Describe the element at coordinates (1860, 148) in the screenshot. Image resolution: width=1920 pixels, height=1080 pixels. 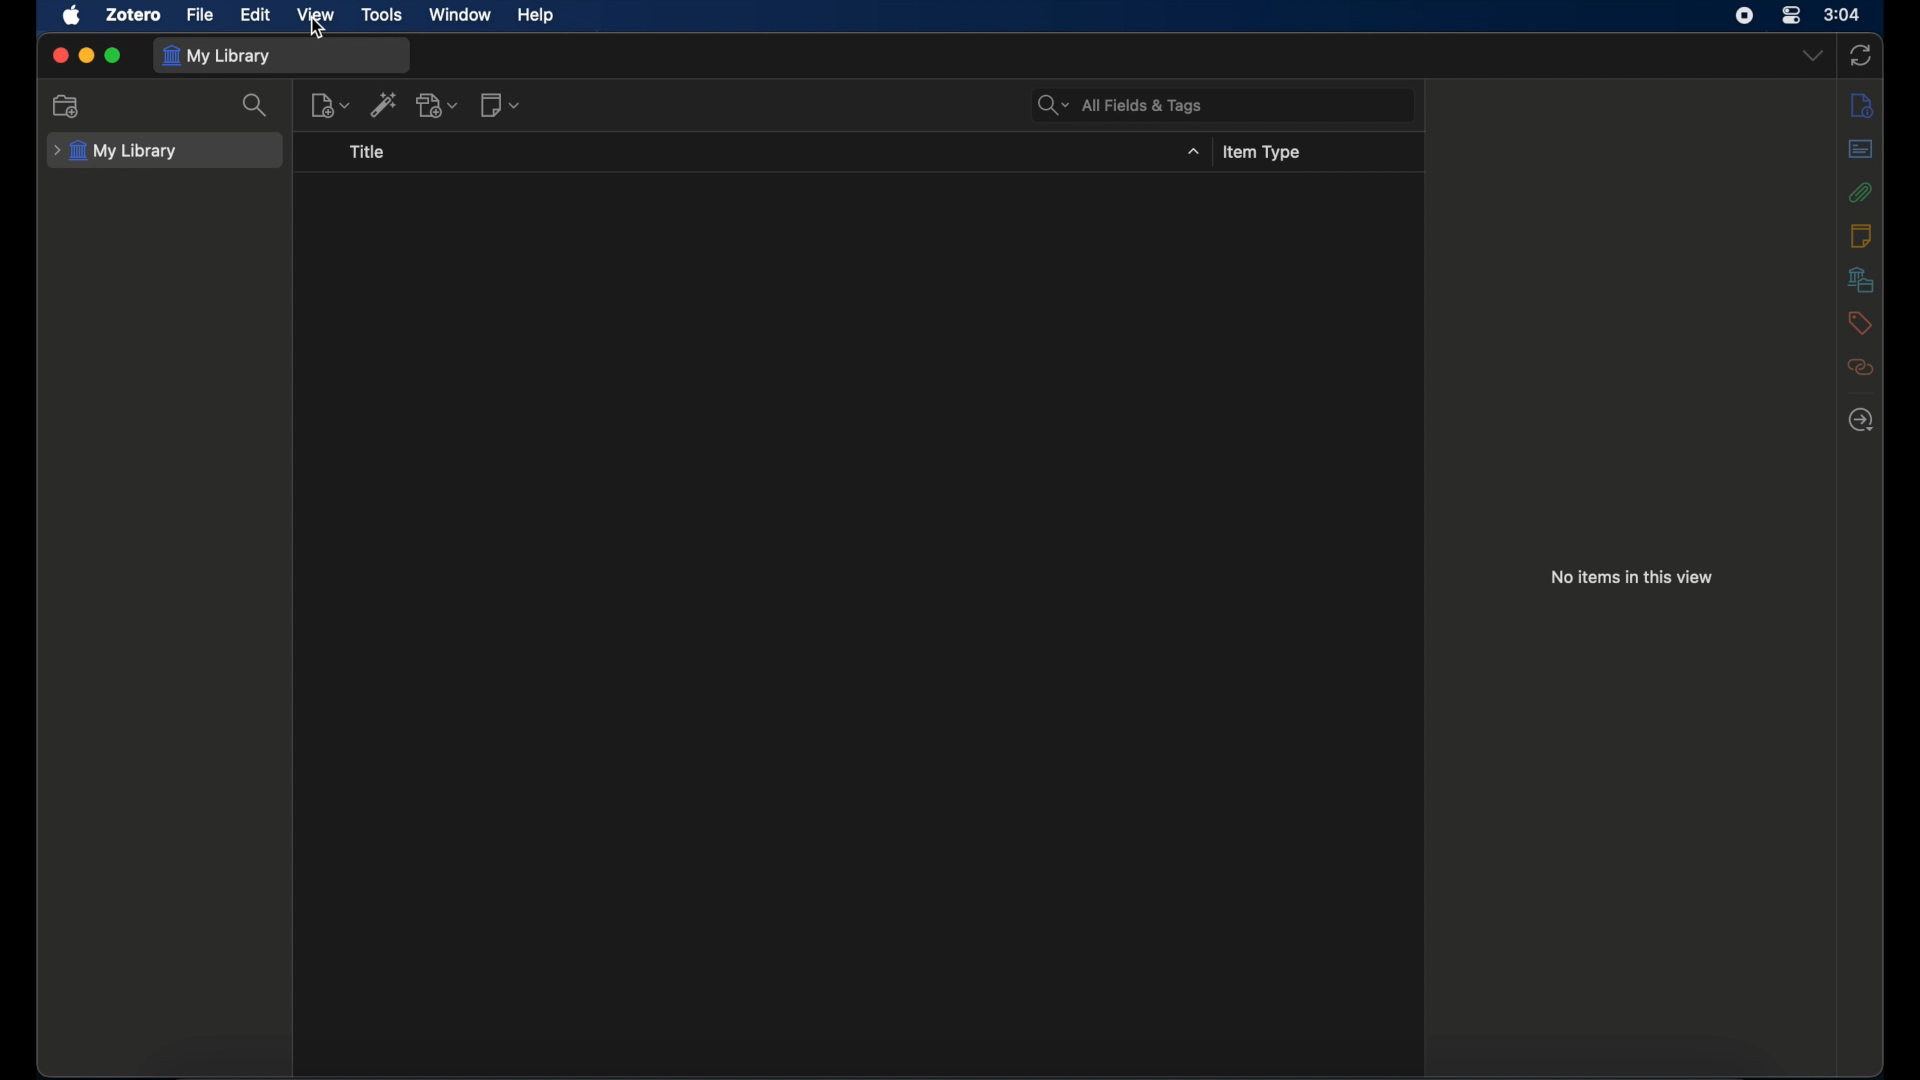
I see `abstract` at that location.